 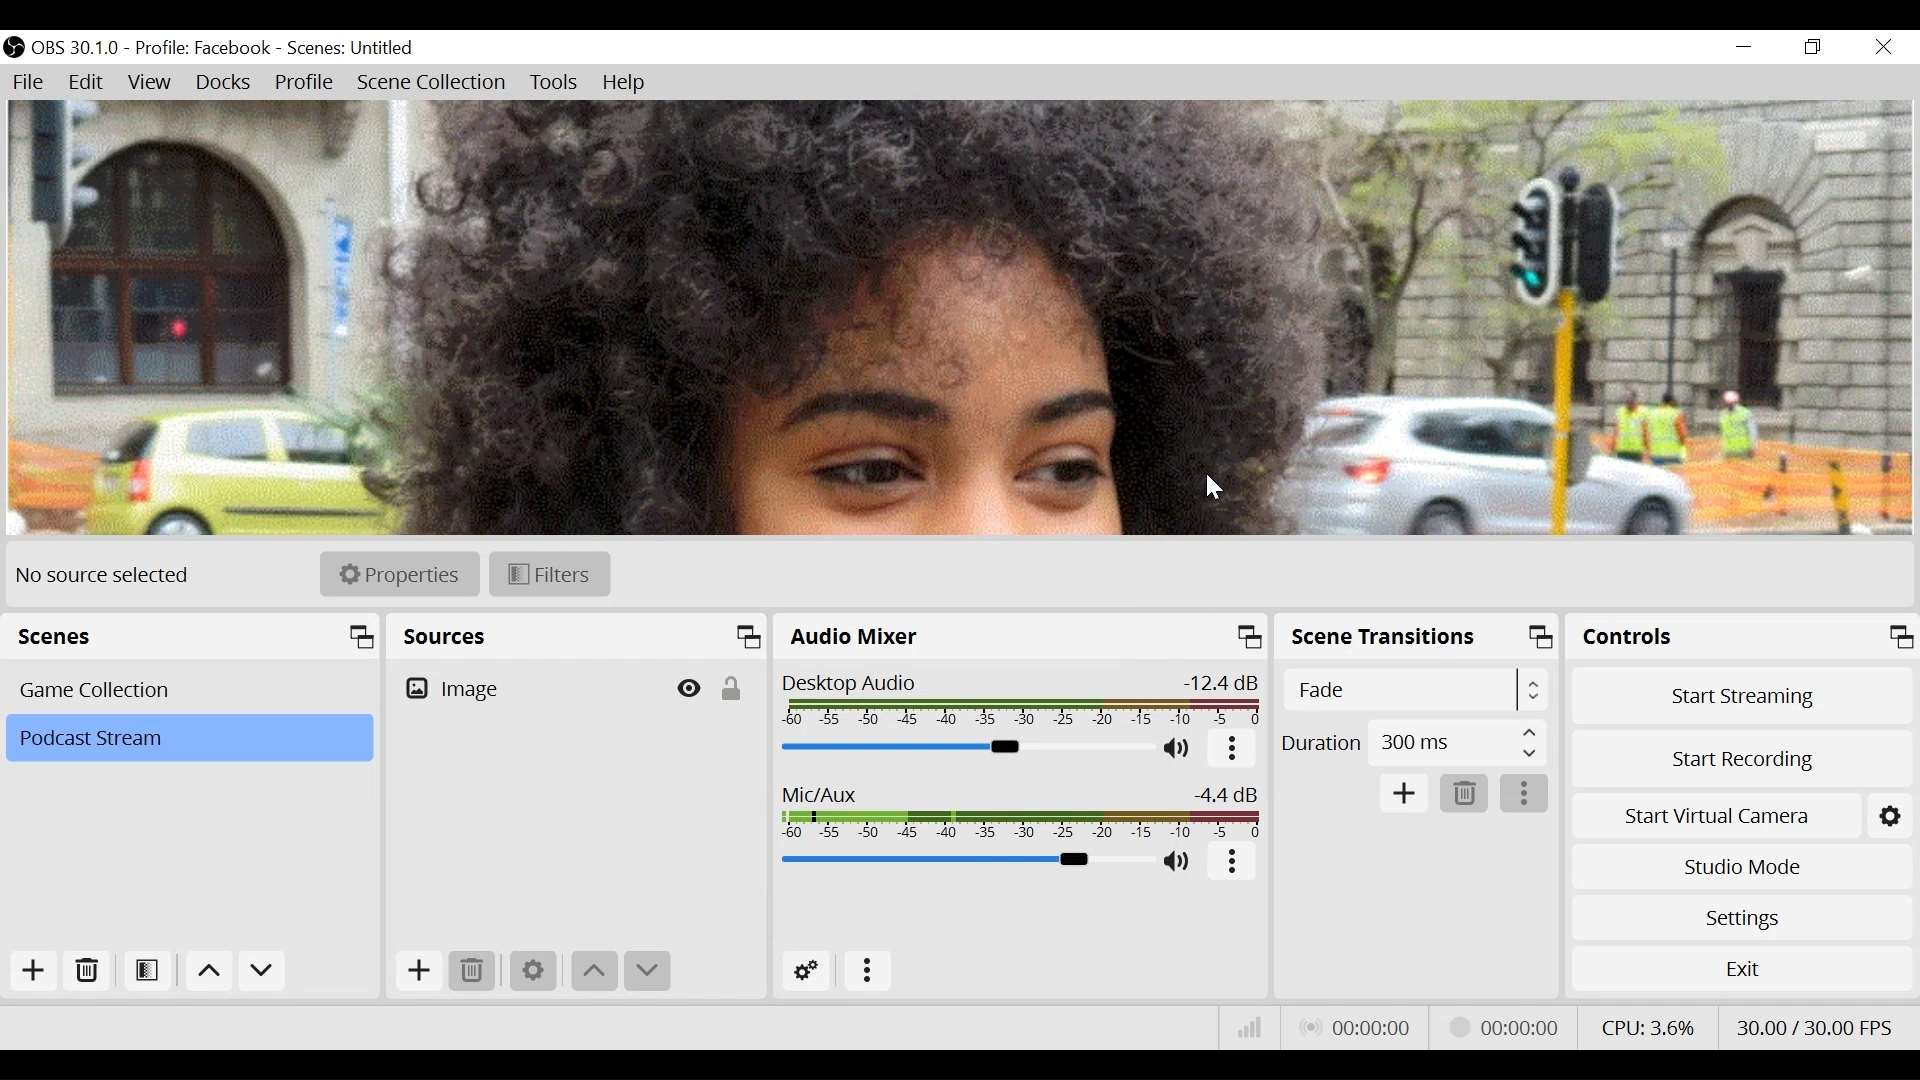 I want to click on More Options, so click(x=868, y=972).